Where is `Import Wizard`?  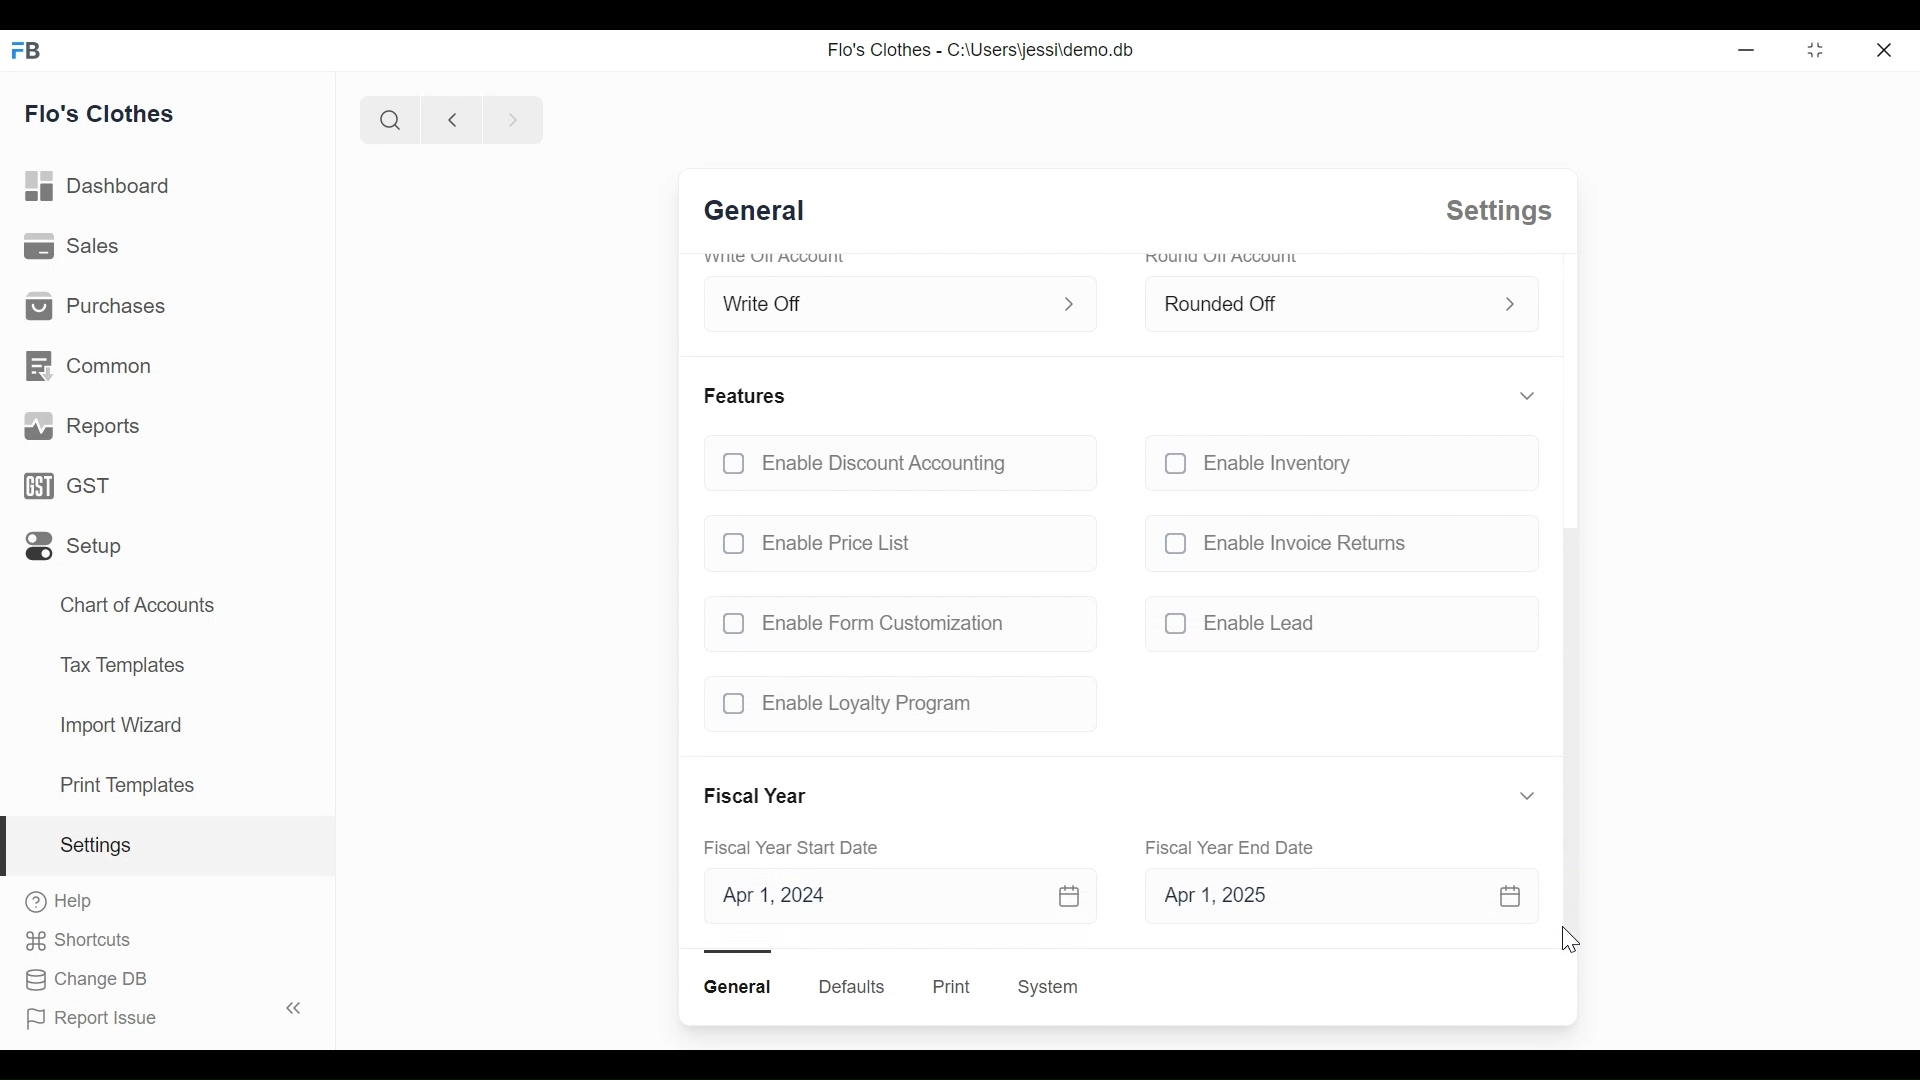
Import Wizard is located at coordinates (120, 727).